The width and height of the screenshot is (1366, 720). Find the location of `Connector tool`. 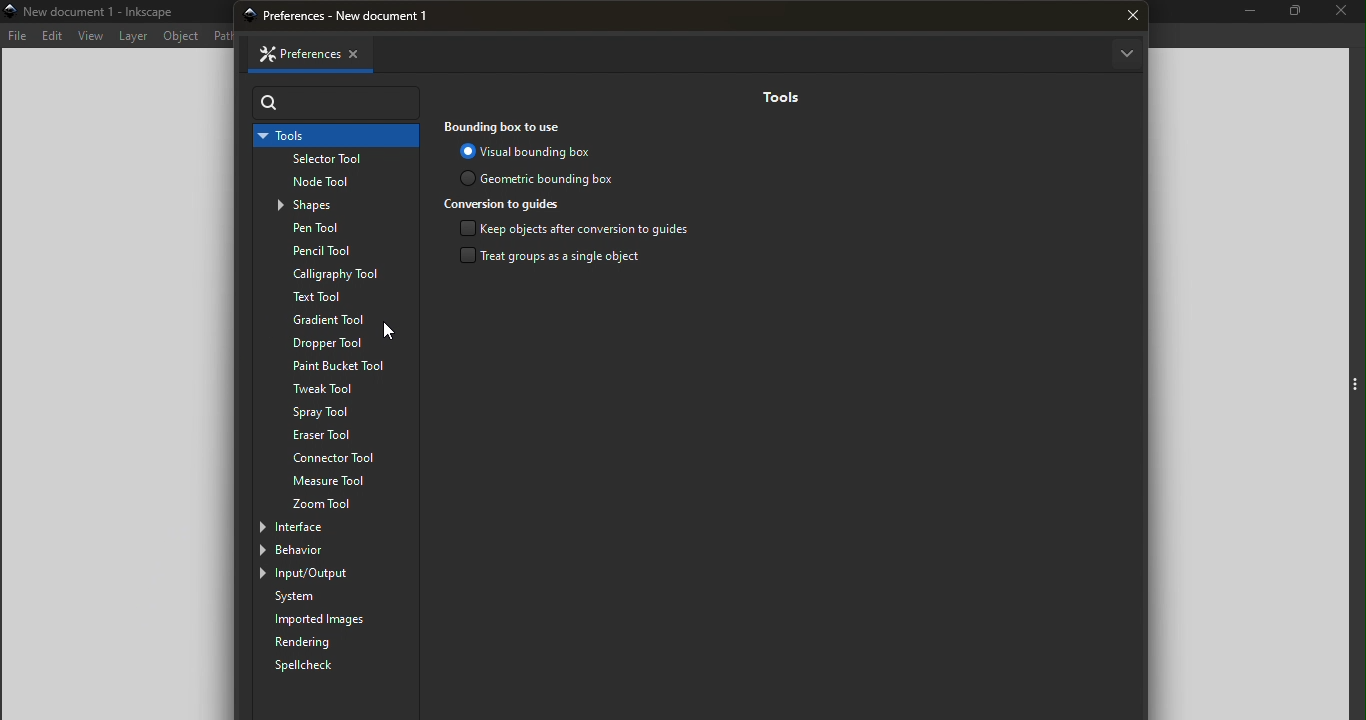

Connector tool is located at coordinates (336, 458).